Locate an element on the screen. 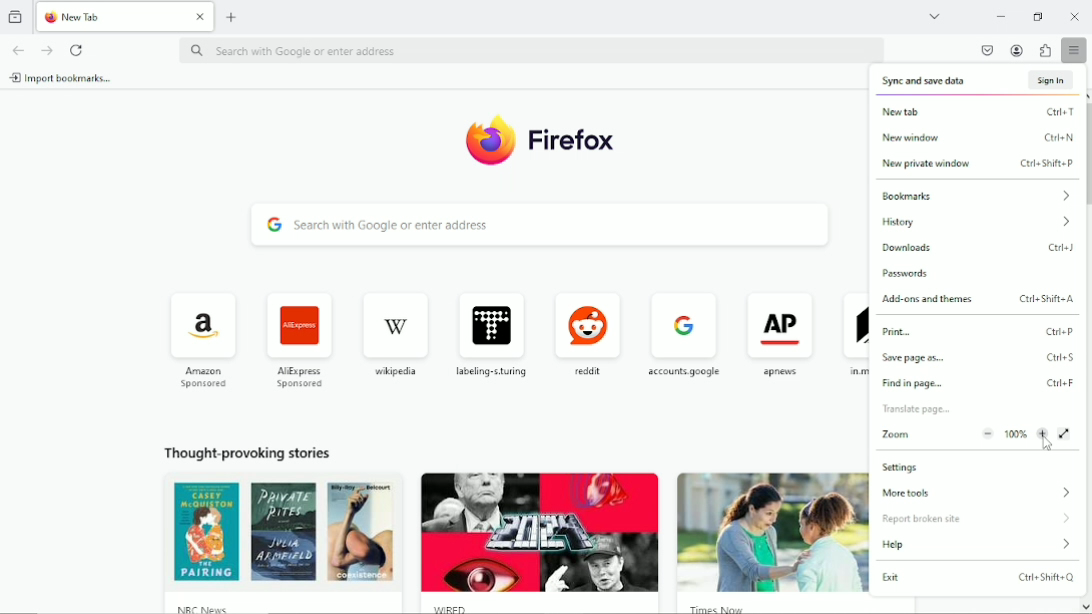 The height and width of the screenshot is (614, 1092). accounts google is located at coordinates (684, 332).